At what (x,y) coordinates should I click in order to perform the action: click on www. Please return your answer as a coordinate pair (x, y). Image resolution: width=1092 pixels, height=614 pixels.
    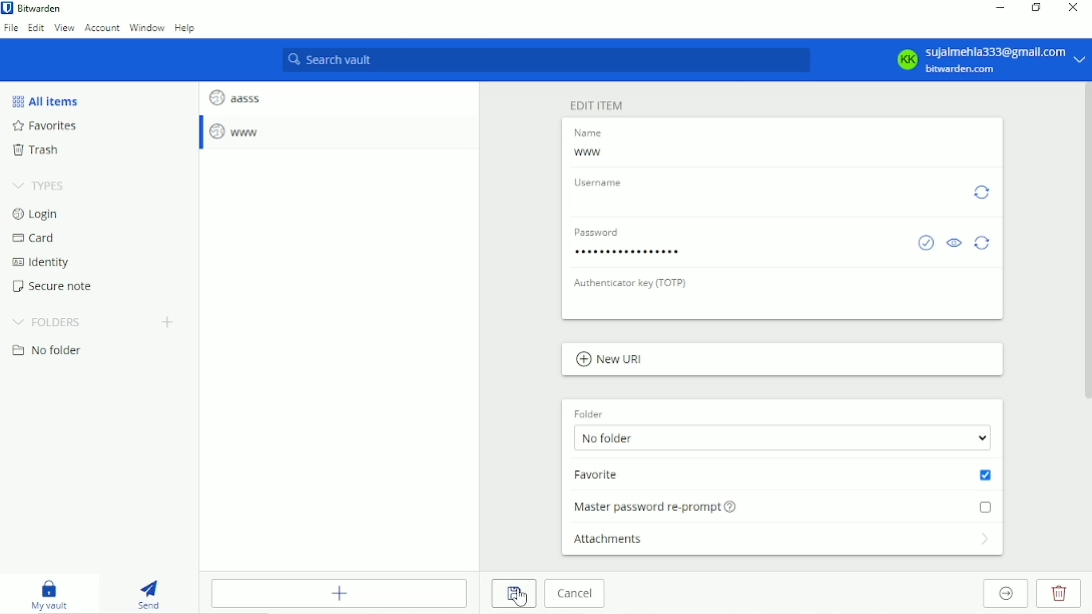
    Looking at the image, I should click on (589, 153).